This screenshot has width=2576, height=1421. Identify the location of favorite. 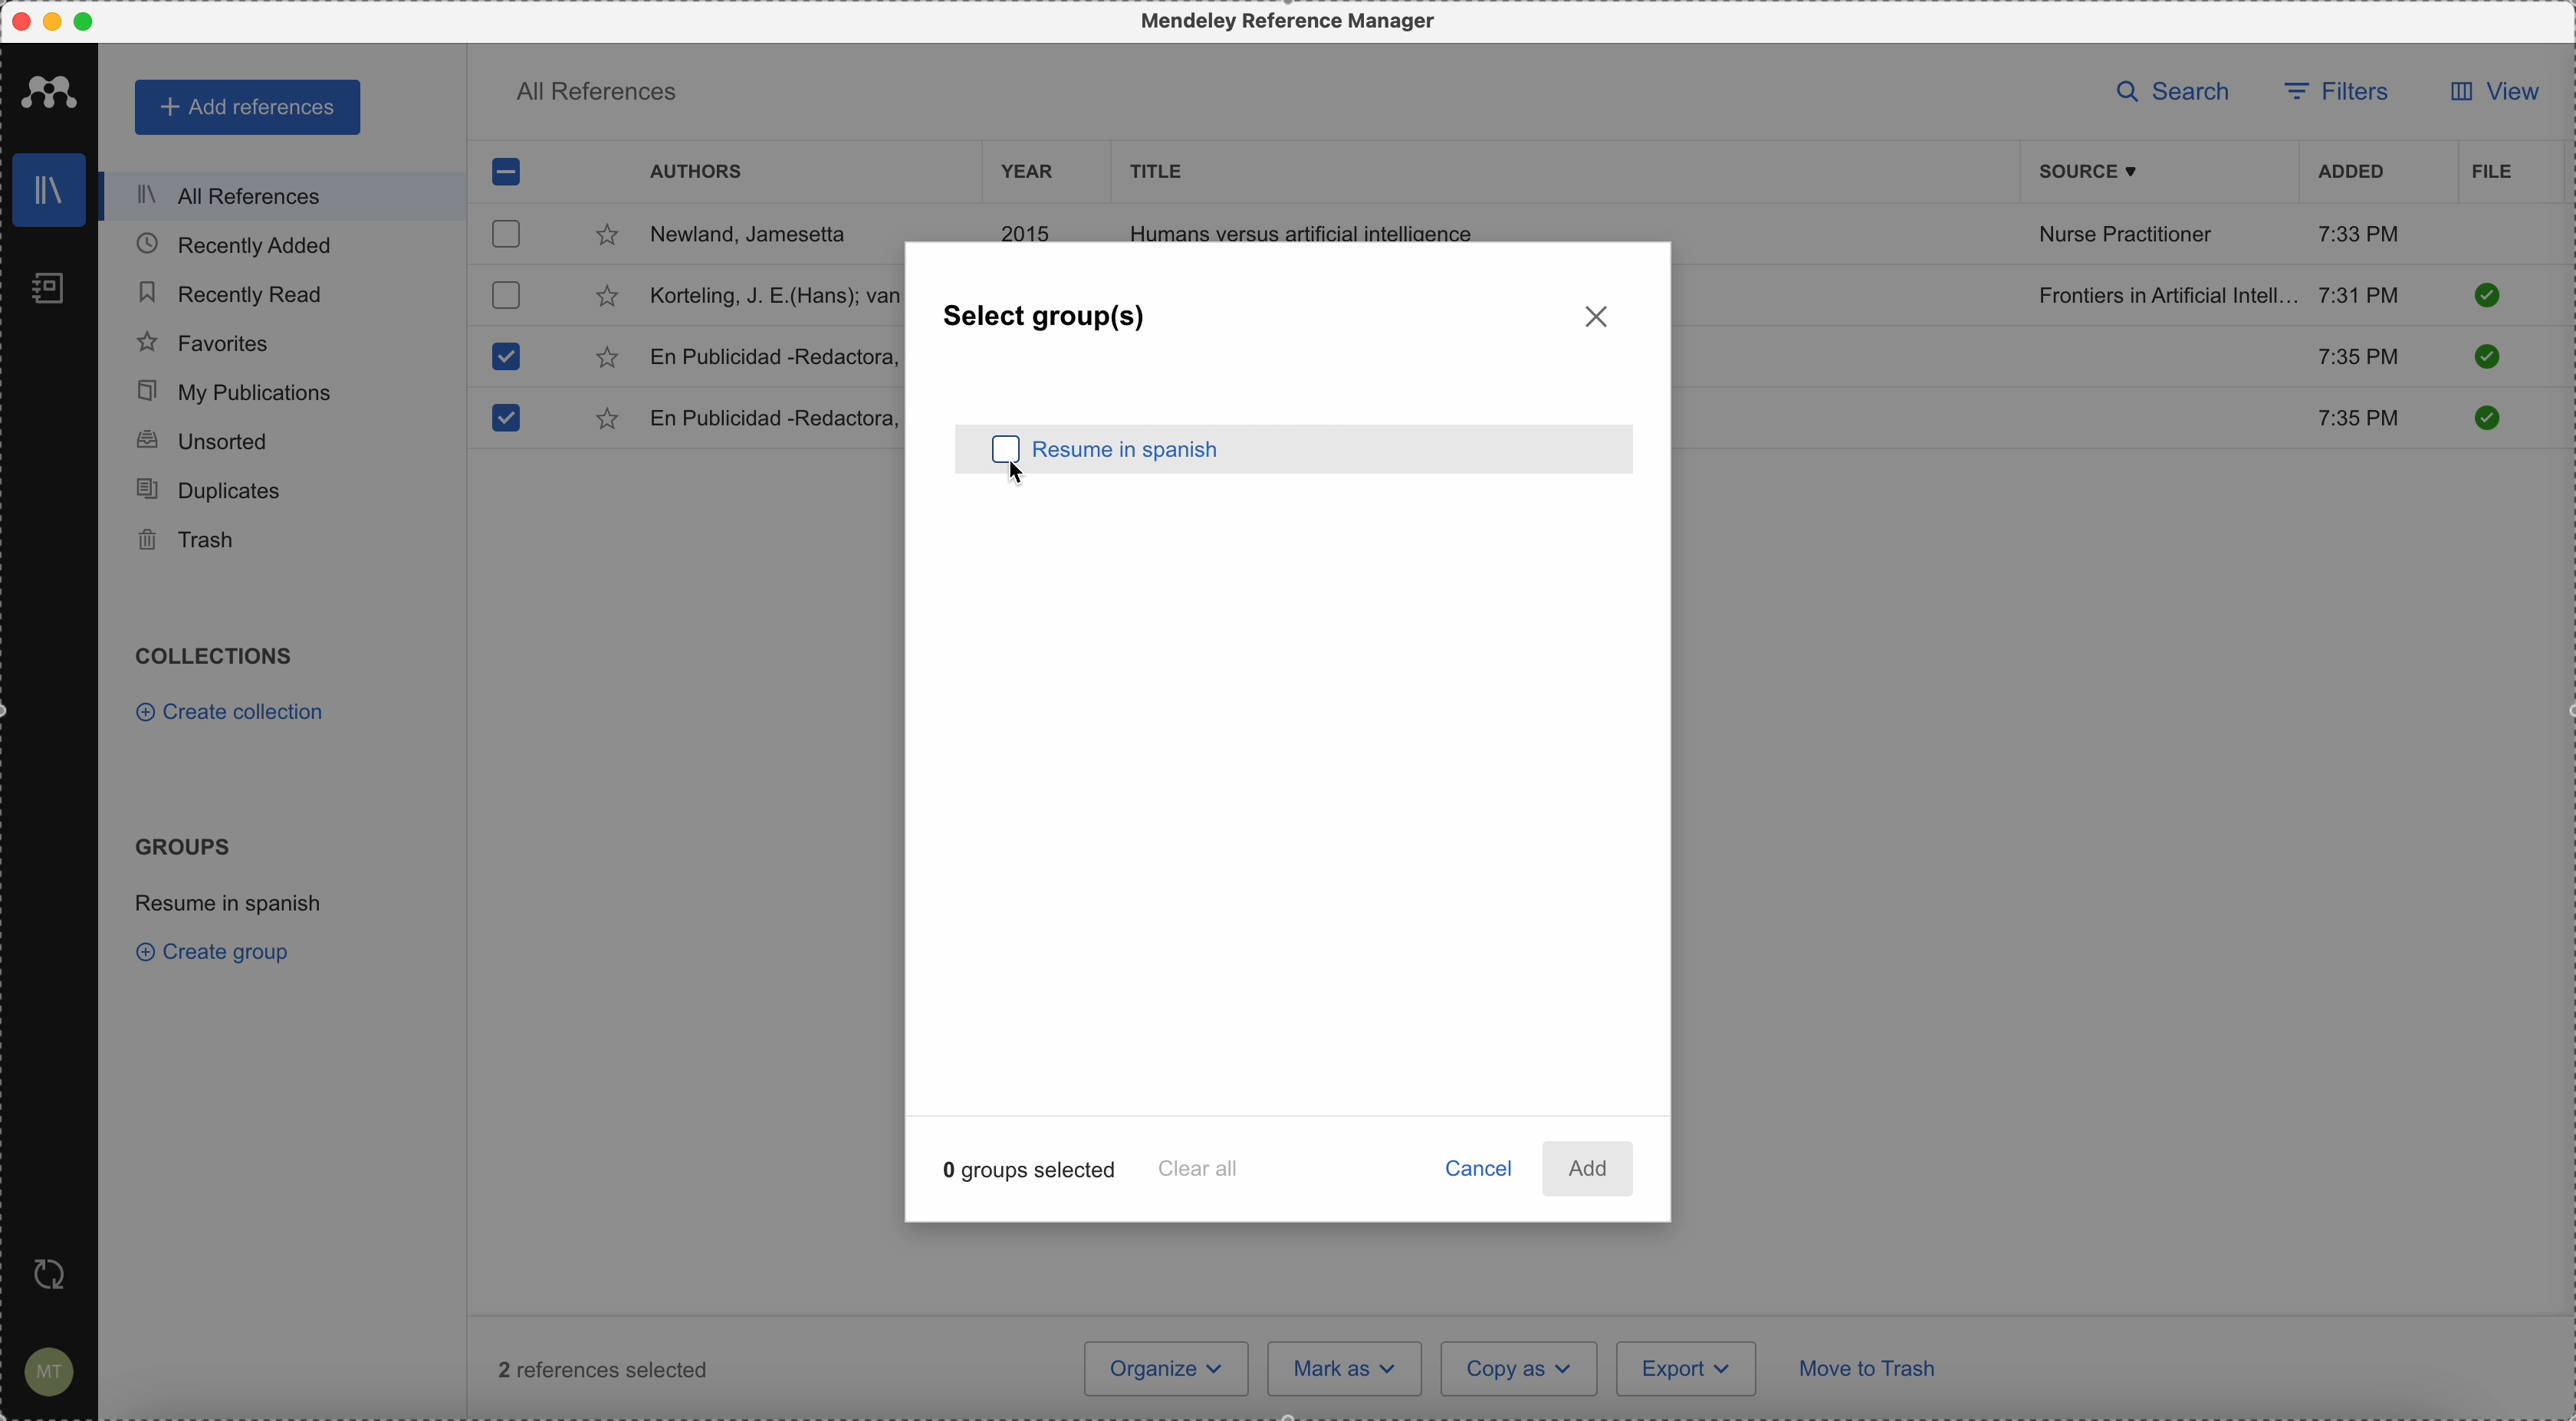
(607, 300).